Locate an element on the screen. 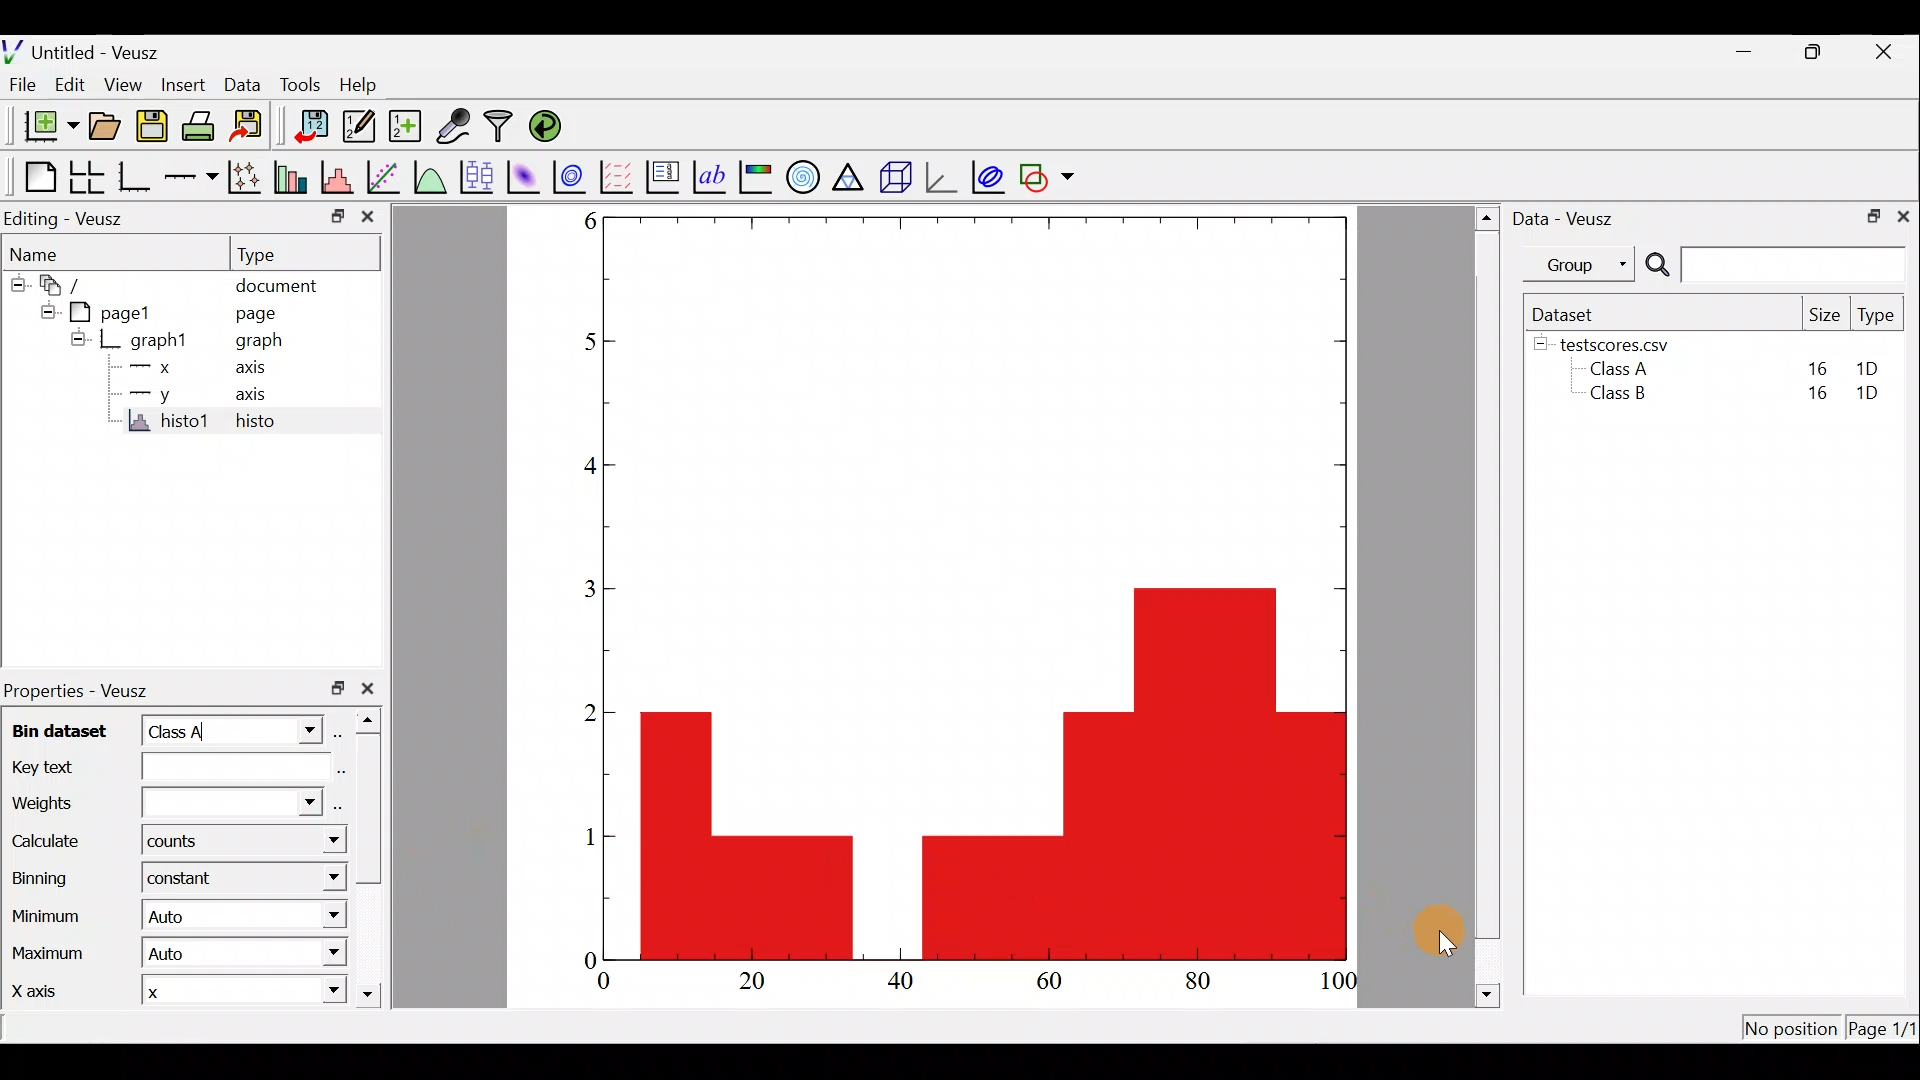  Size is located at coordinates (1825, 314).